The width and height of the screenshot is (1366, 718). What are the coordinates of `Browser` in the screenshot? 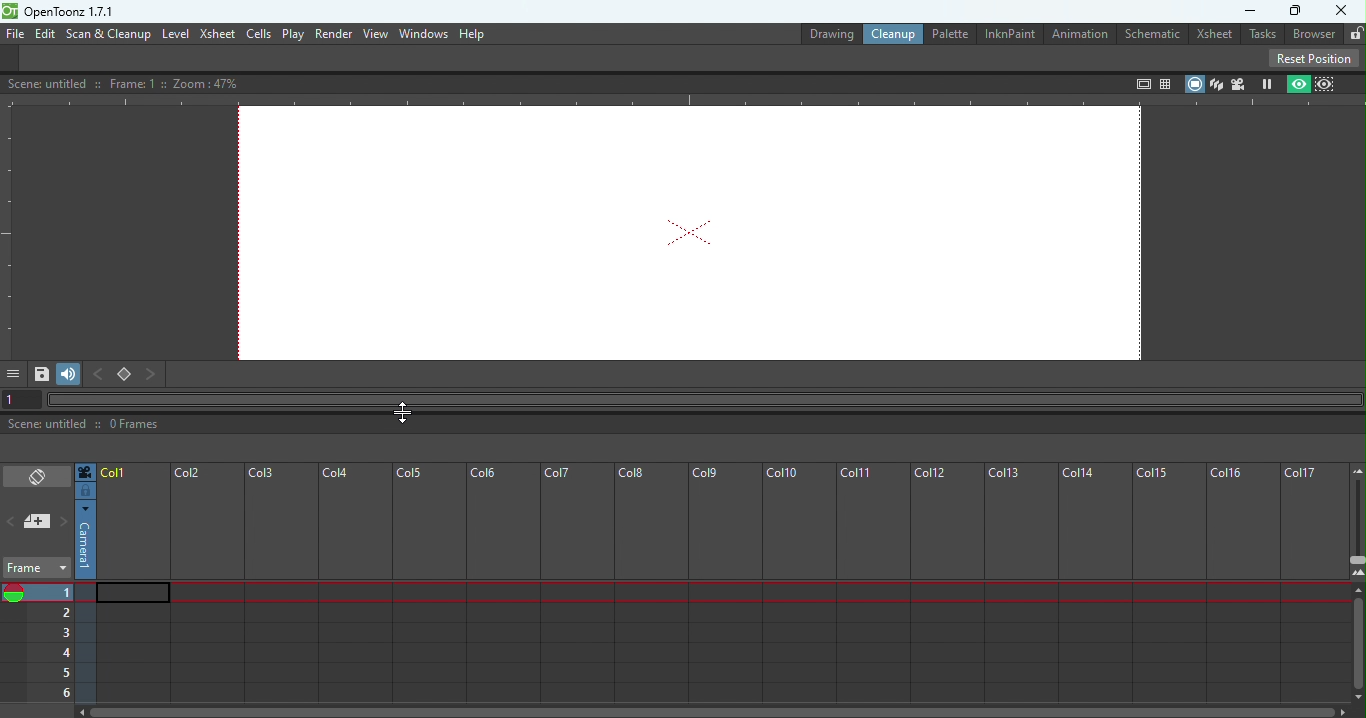 It's located at (1310, 34).